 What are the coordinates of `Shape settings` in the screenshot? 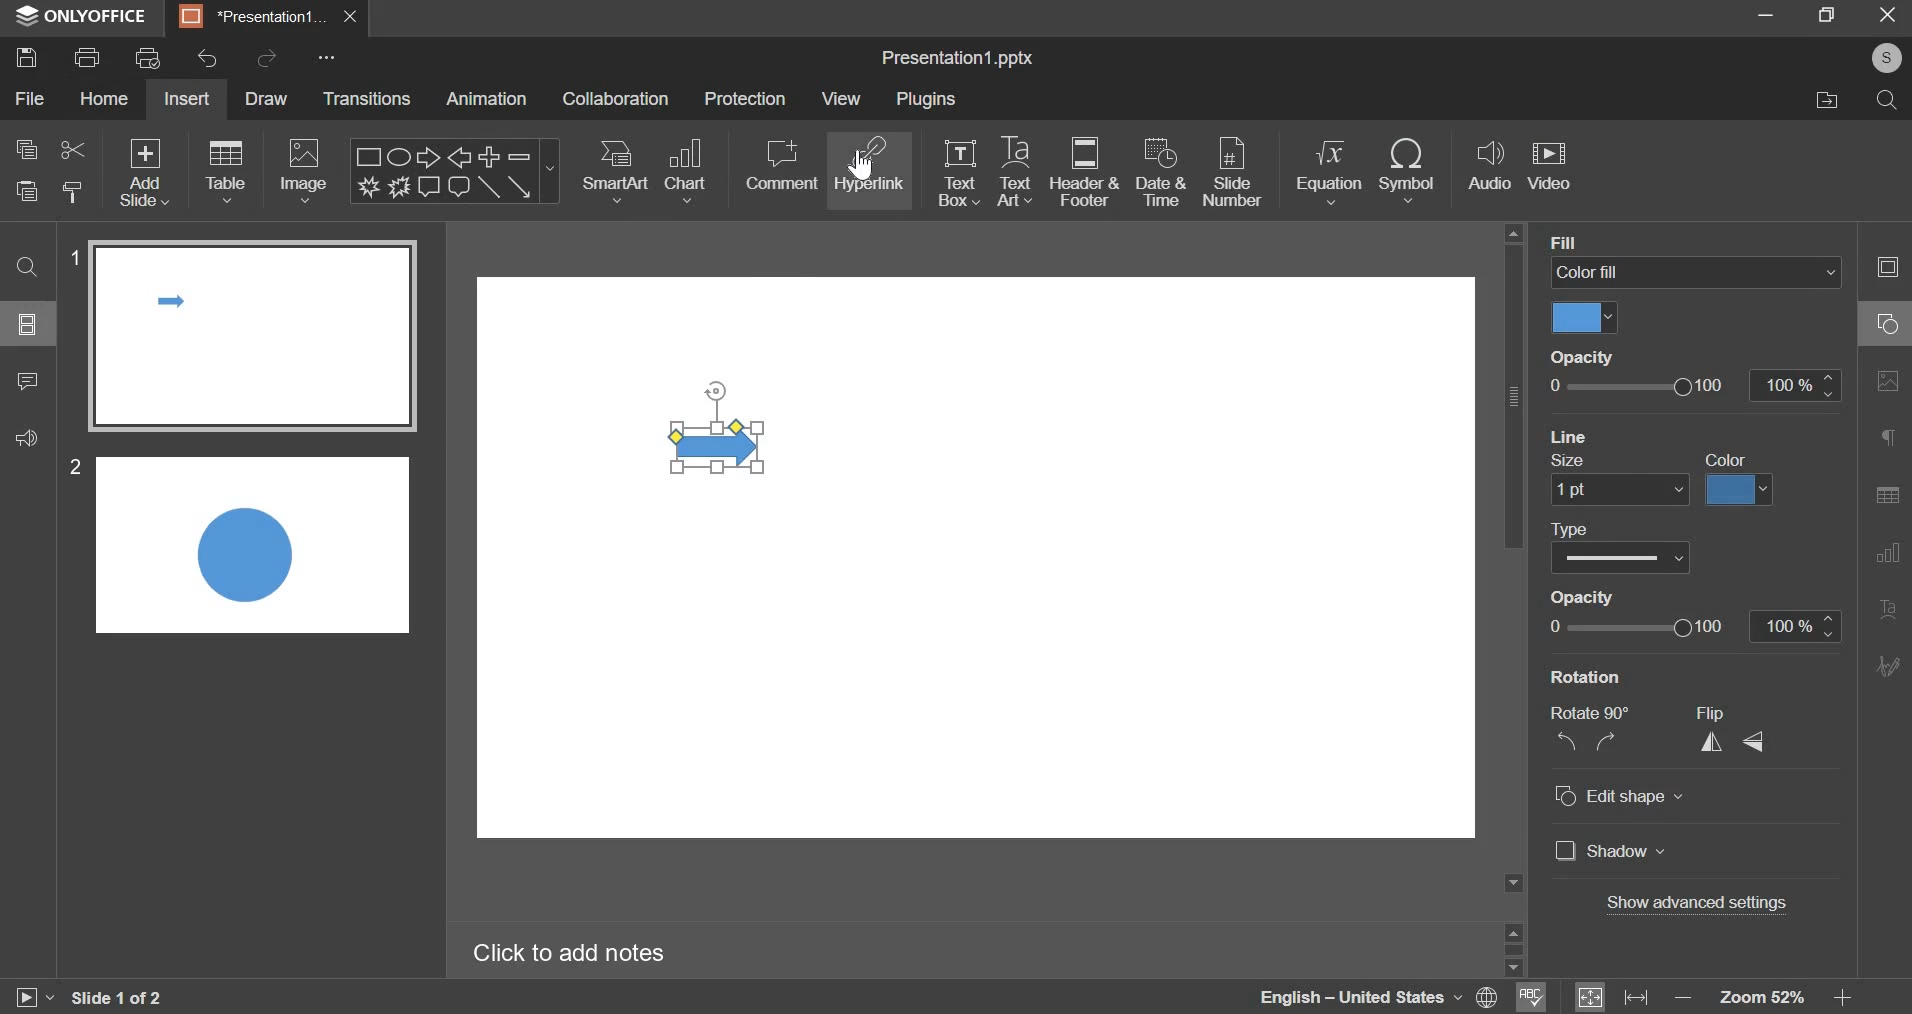 It's located at (1886, 323).